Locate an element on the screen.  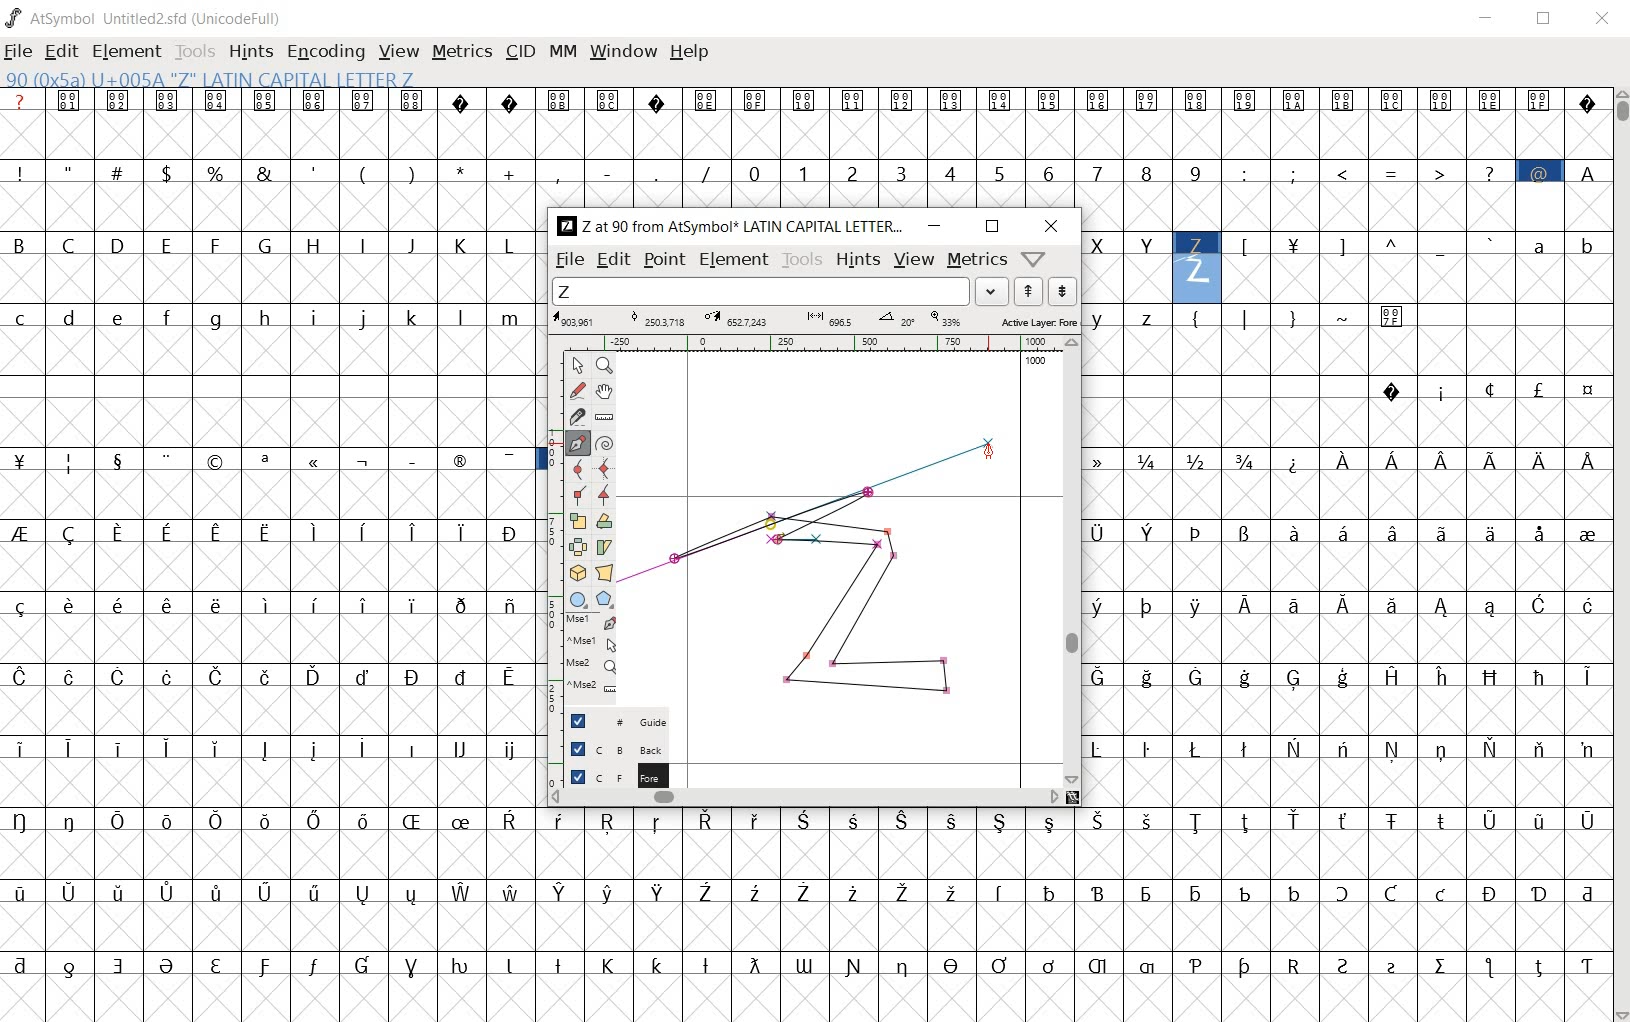
element is located at coordinates (129, 50).